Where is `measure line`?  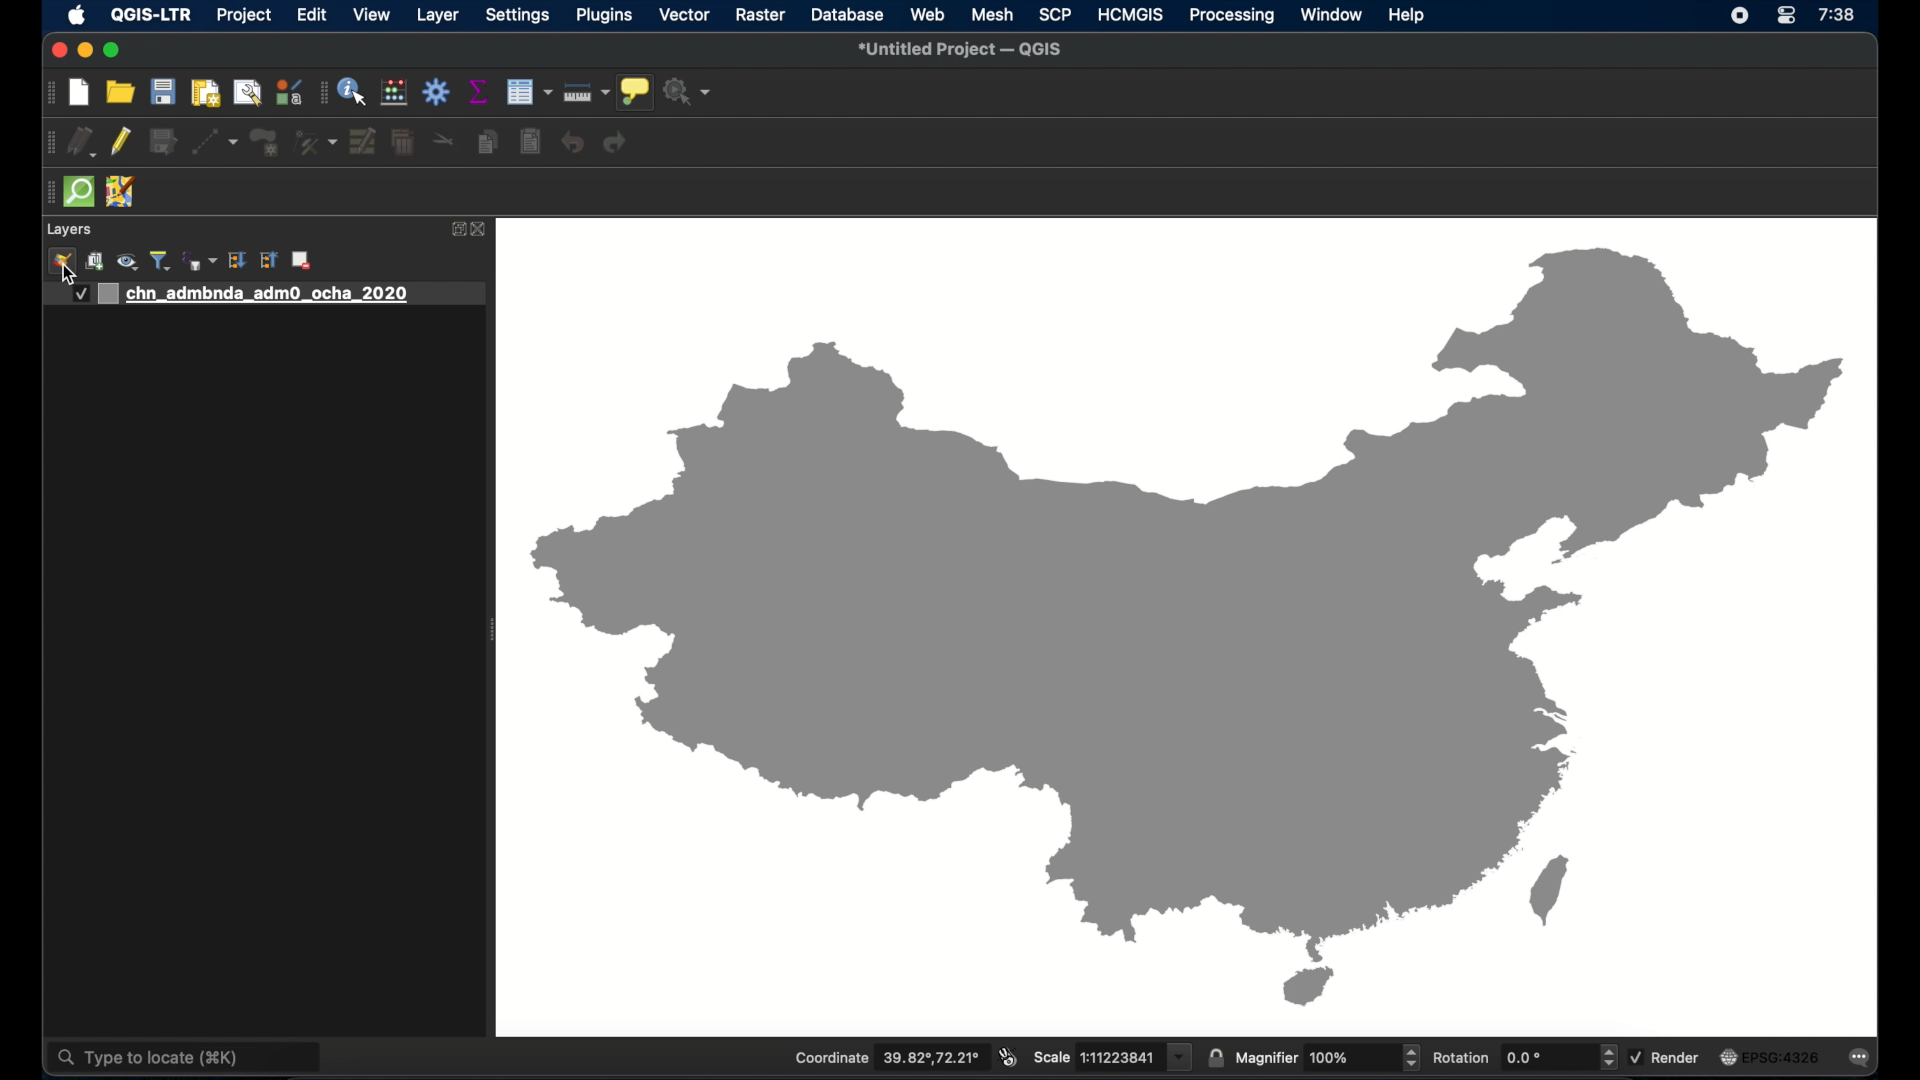 measure line is located at coordinates (586, 92).